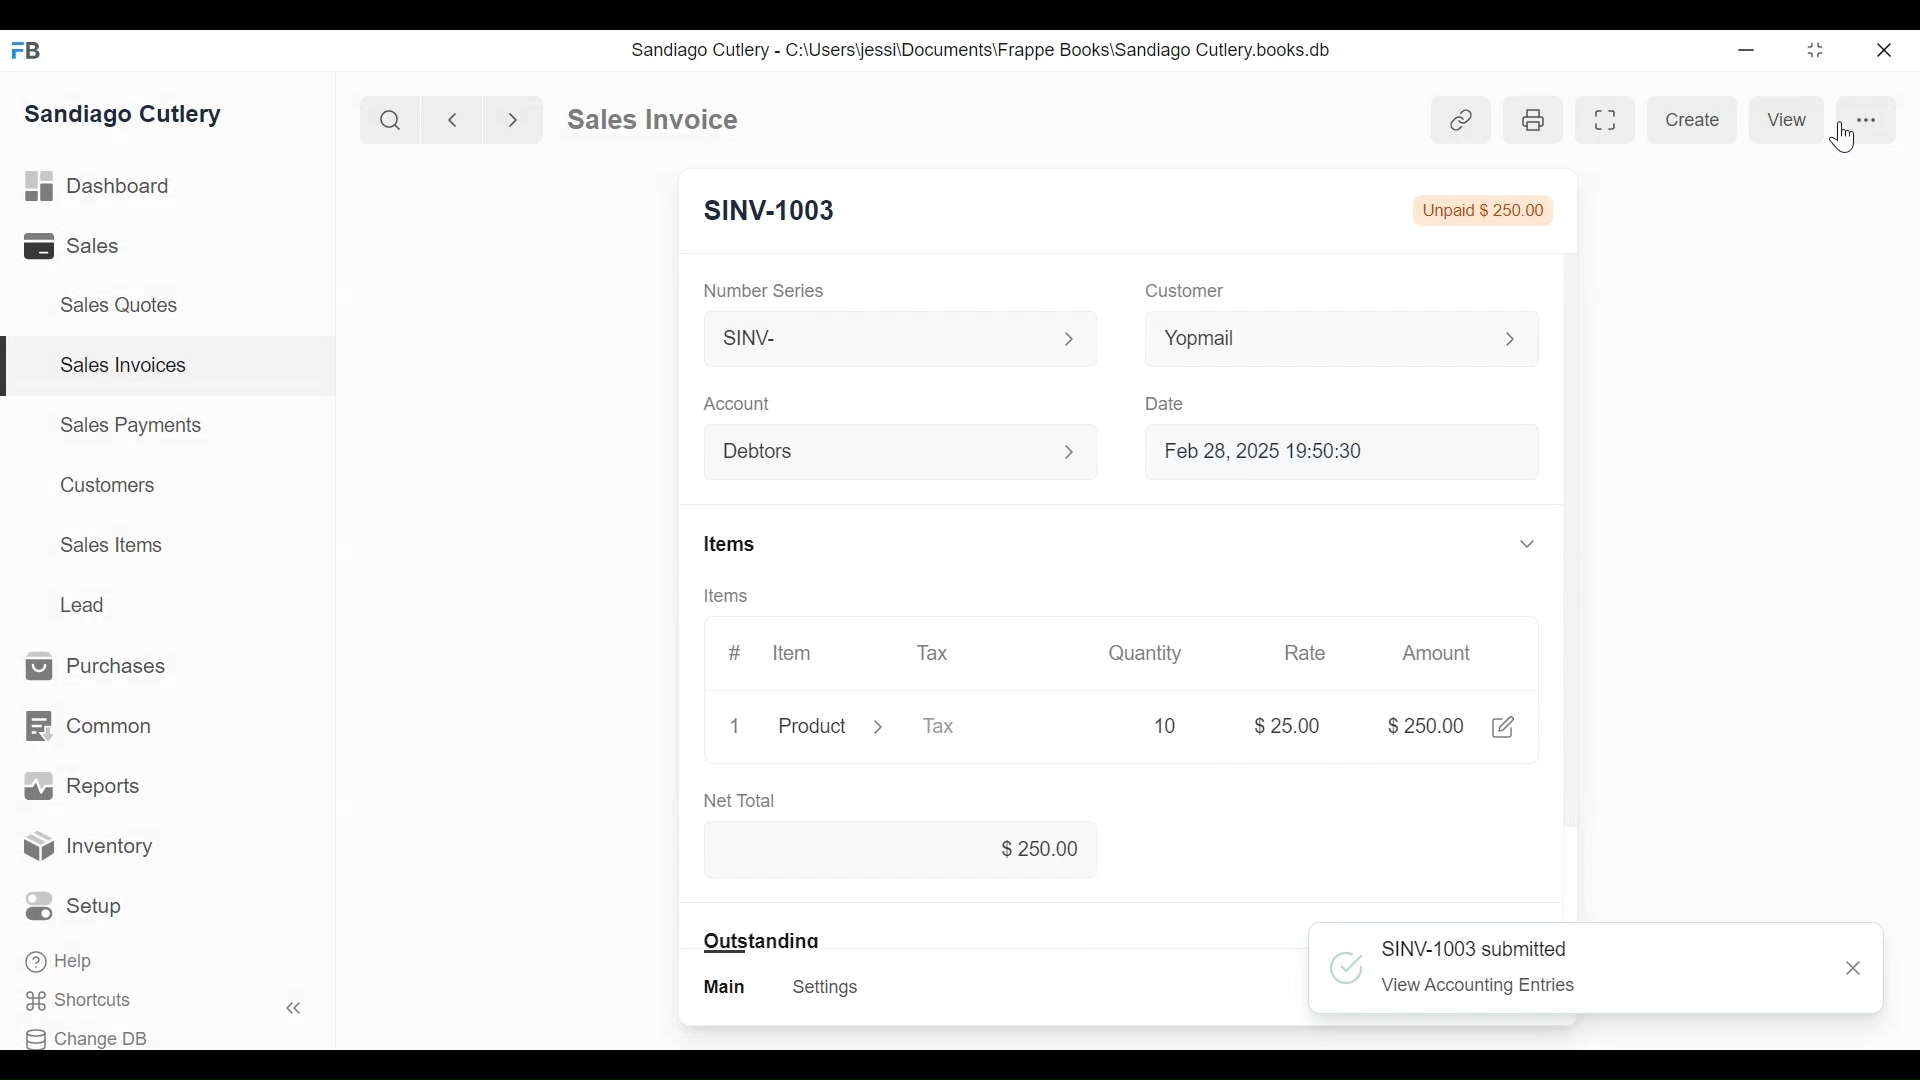  What do you see at coordinates (1143, 654) in the screenshot?
I see `Quantity` at bounding box center [1143, 654].